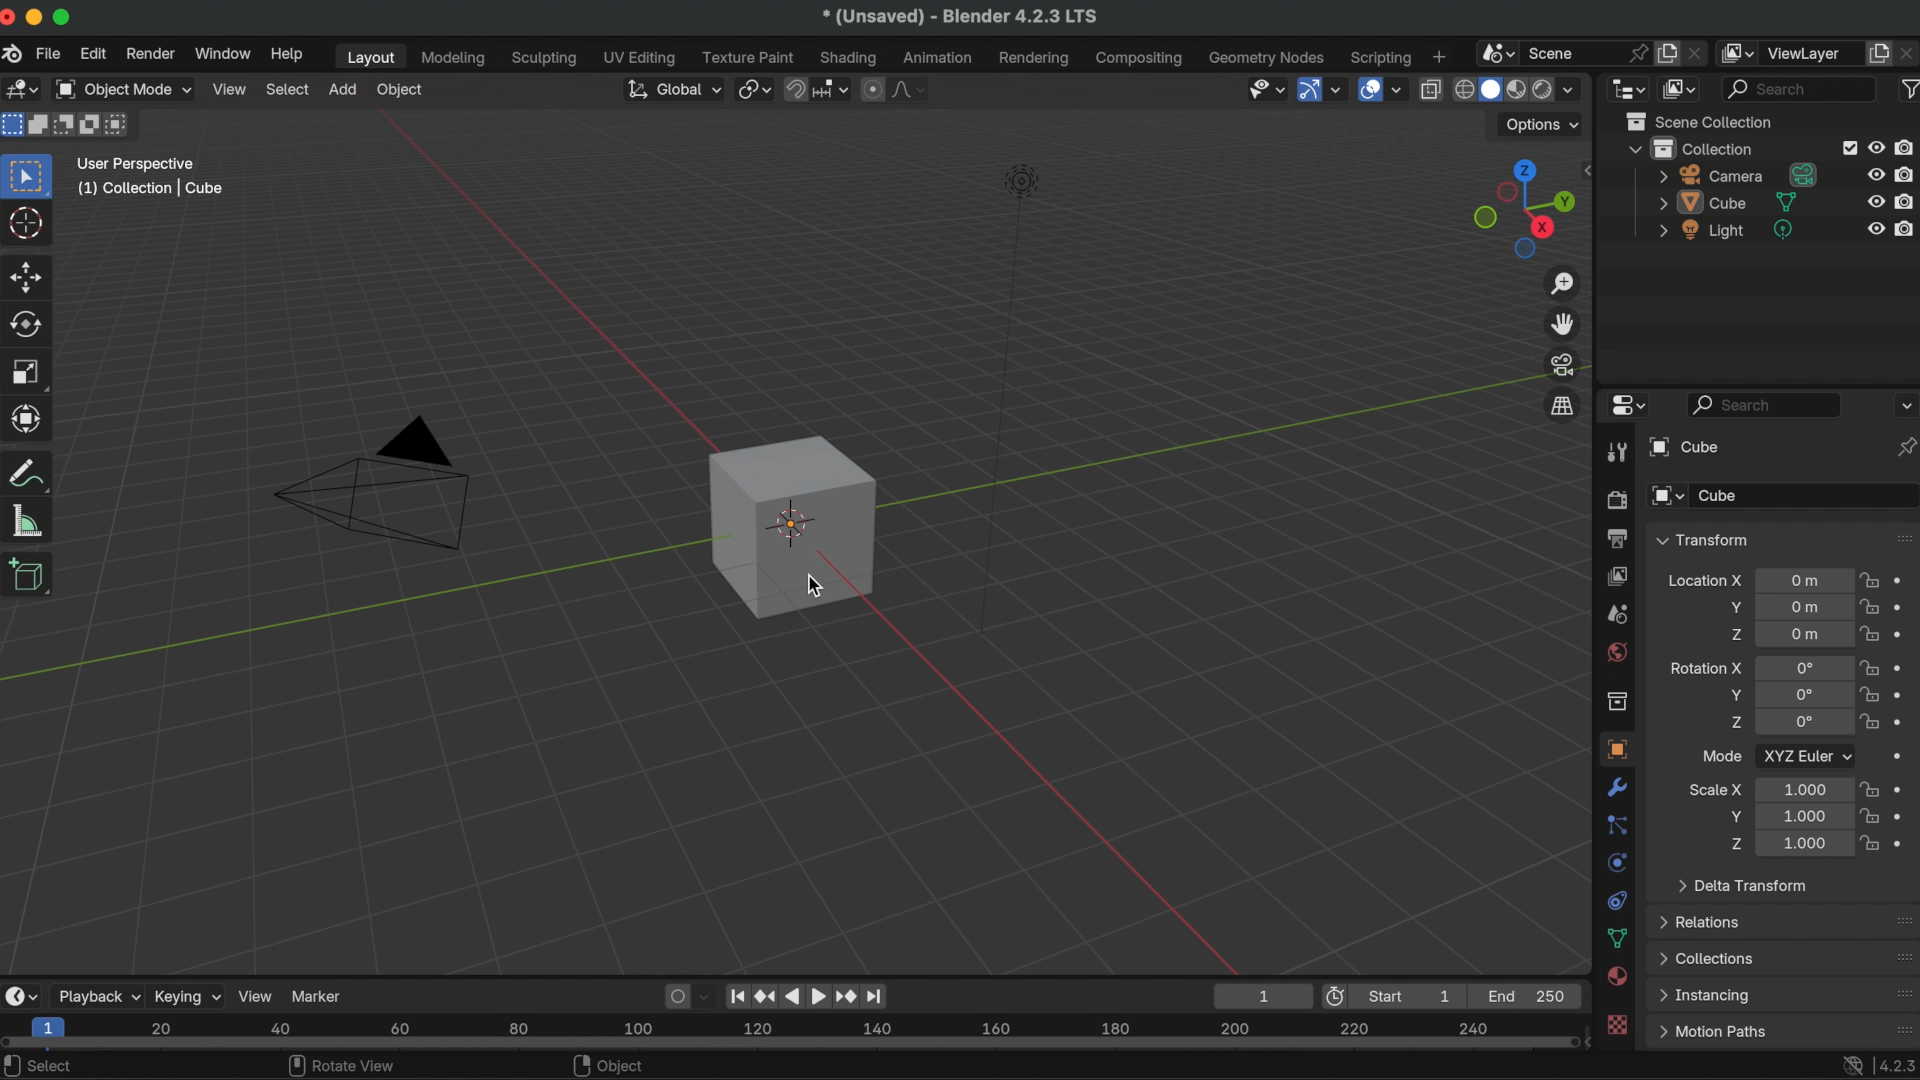 The image size is (1920, 1080). Describe the element at coordinates (1903, 759) in the screenshot. I see `animate property` at that location.